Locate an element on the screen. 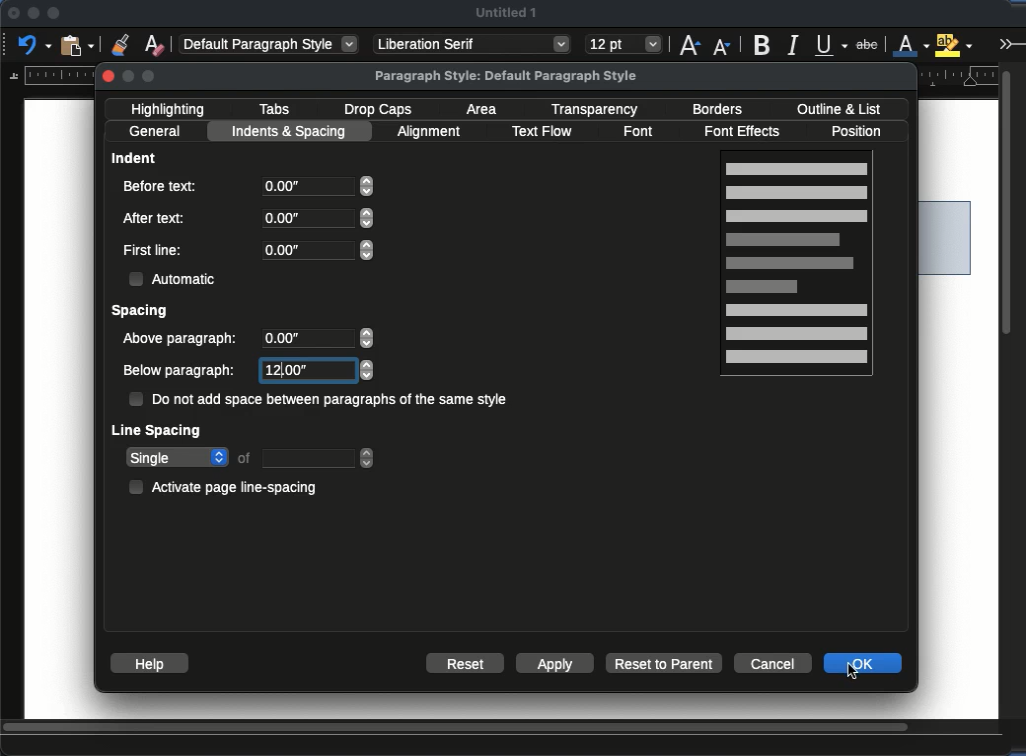  font is located at coordinates (642, 132).